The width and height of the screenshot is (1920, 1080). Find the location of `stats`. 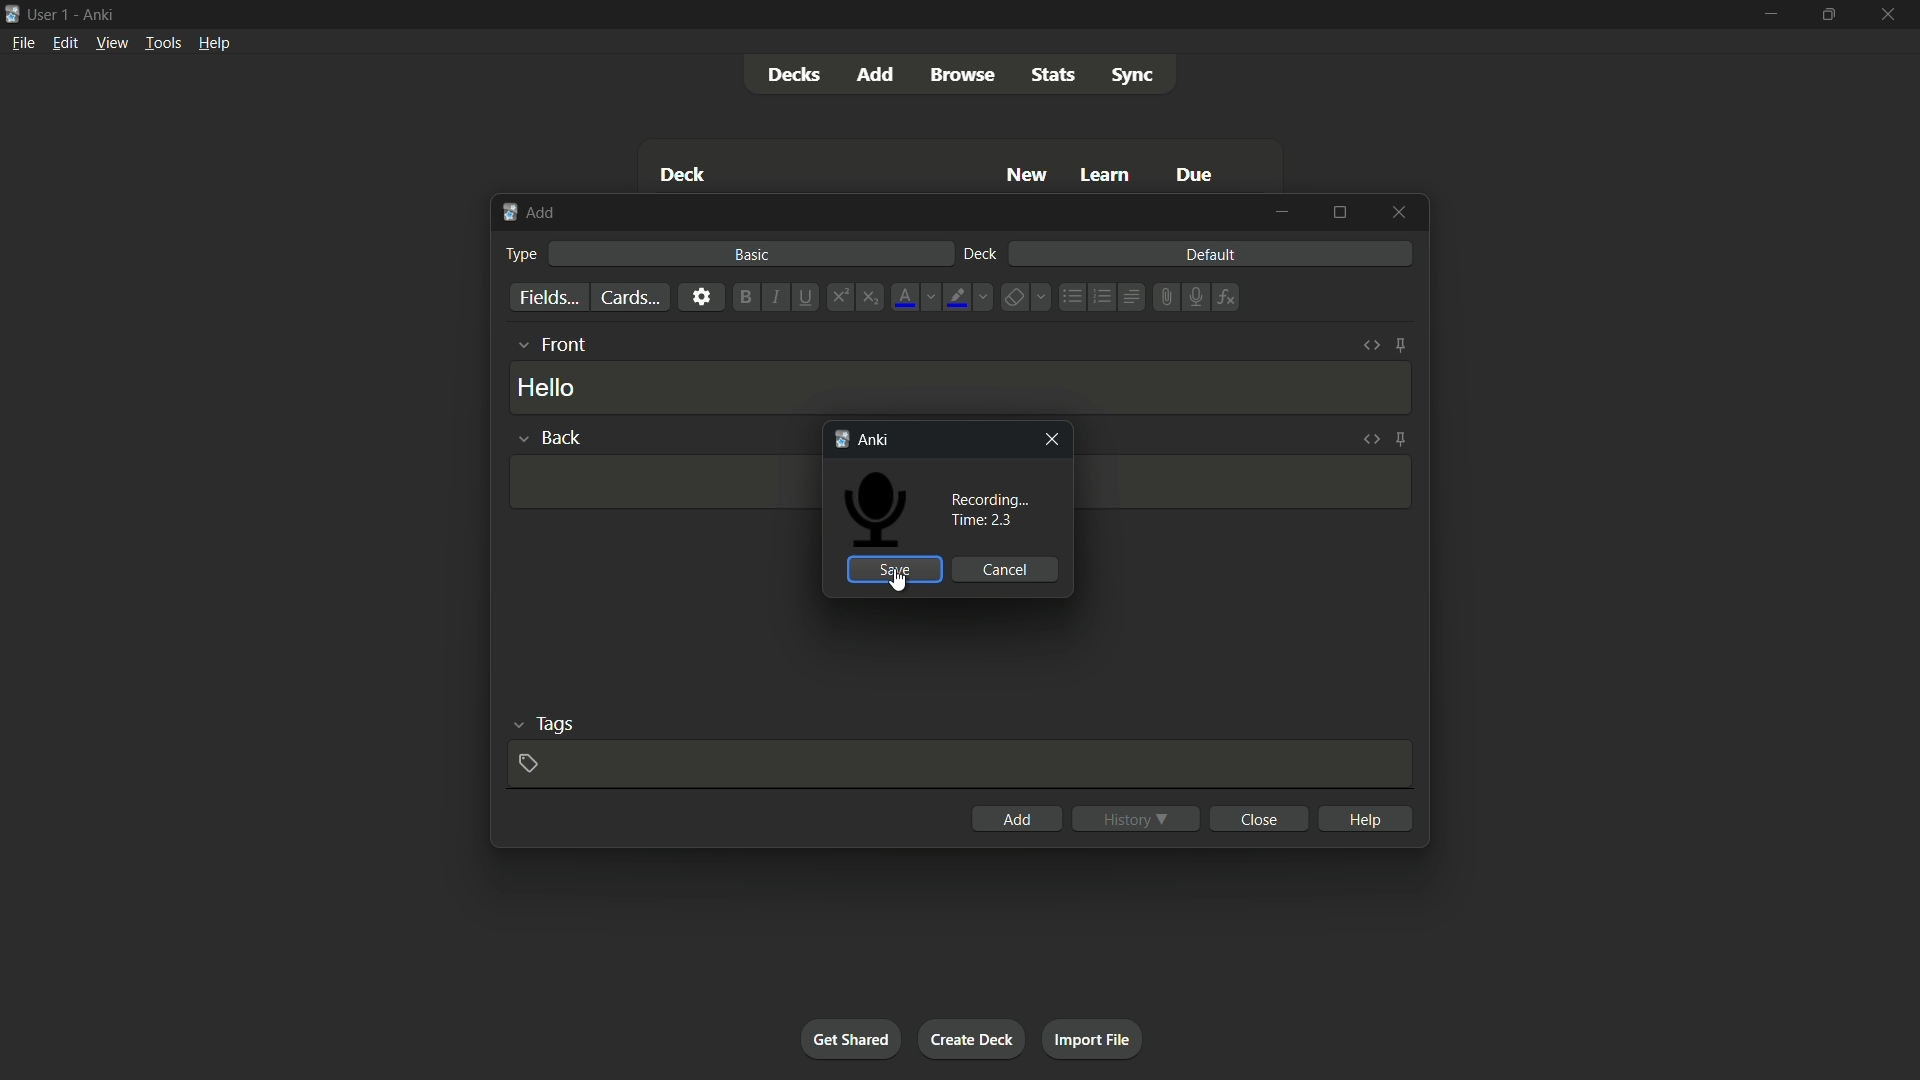

stats is located at coordinates (1052, 74).